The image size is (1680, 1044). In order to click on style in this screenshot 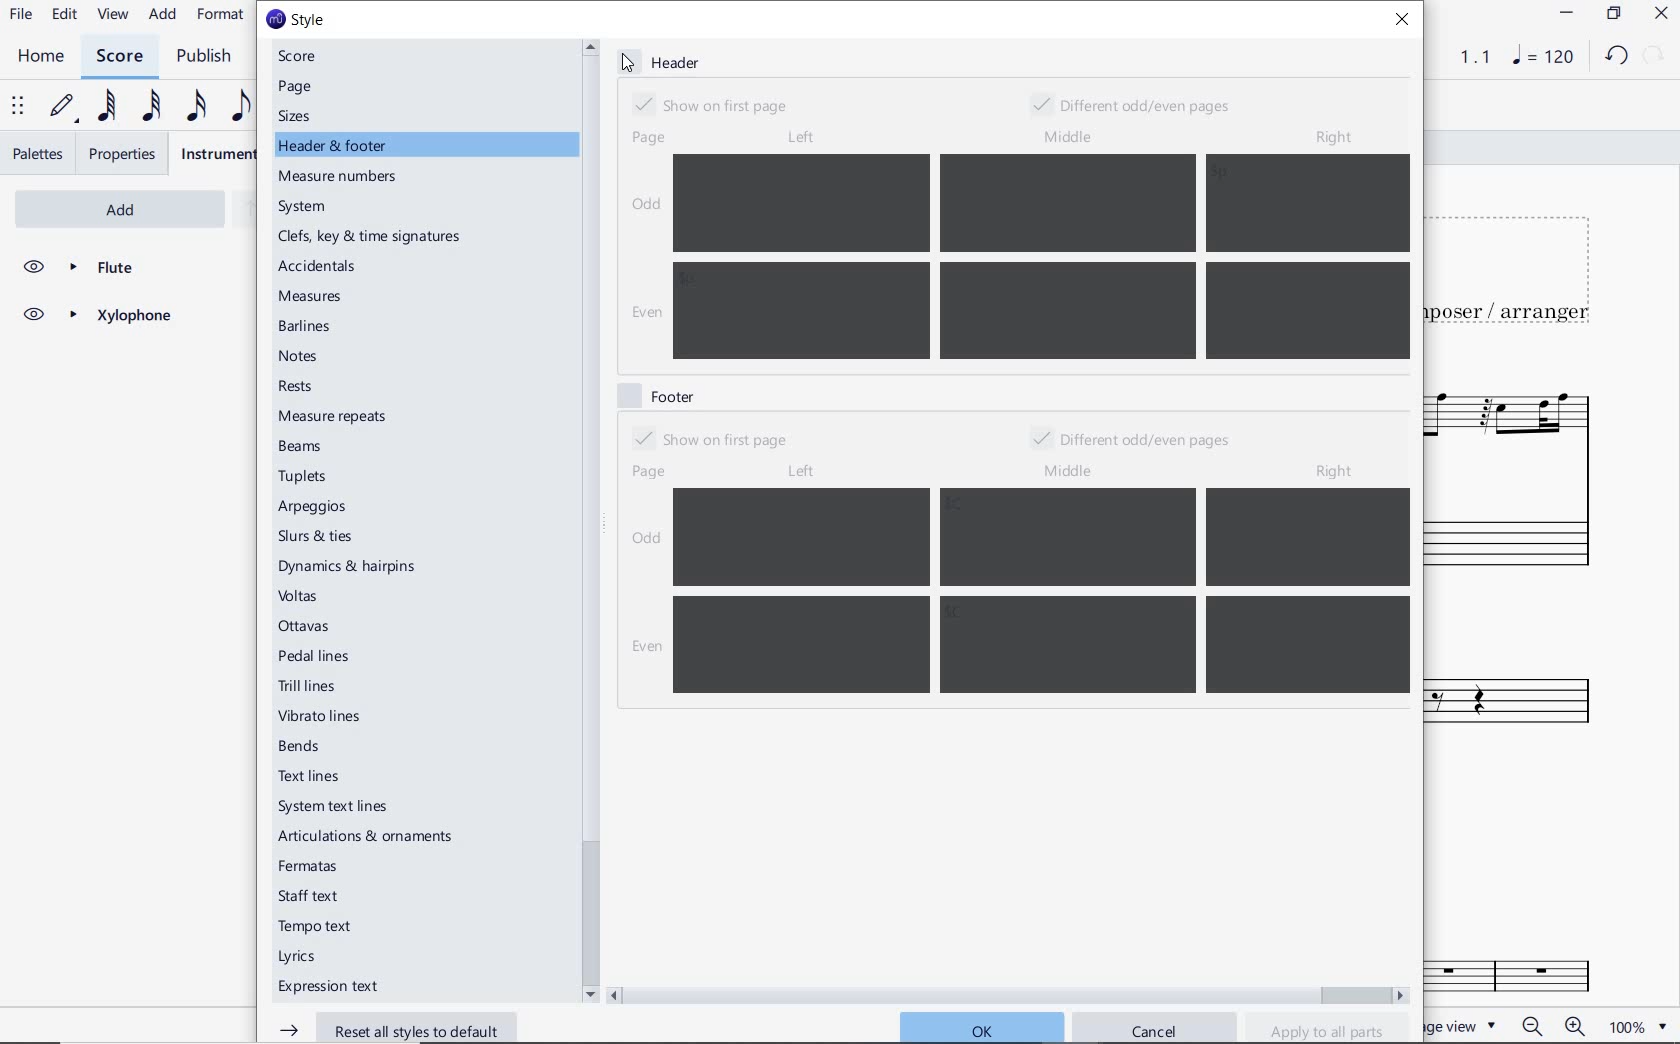, I will do `click(295, 20)`.